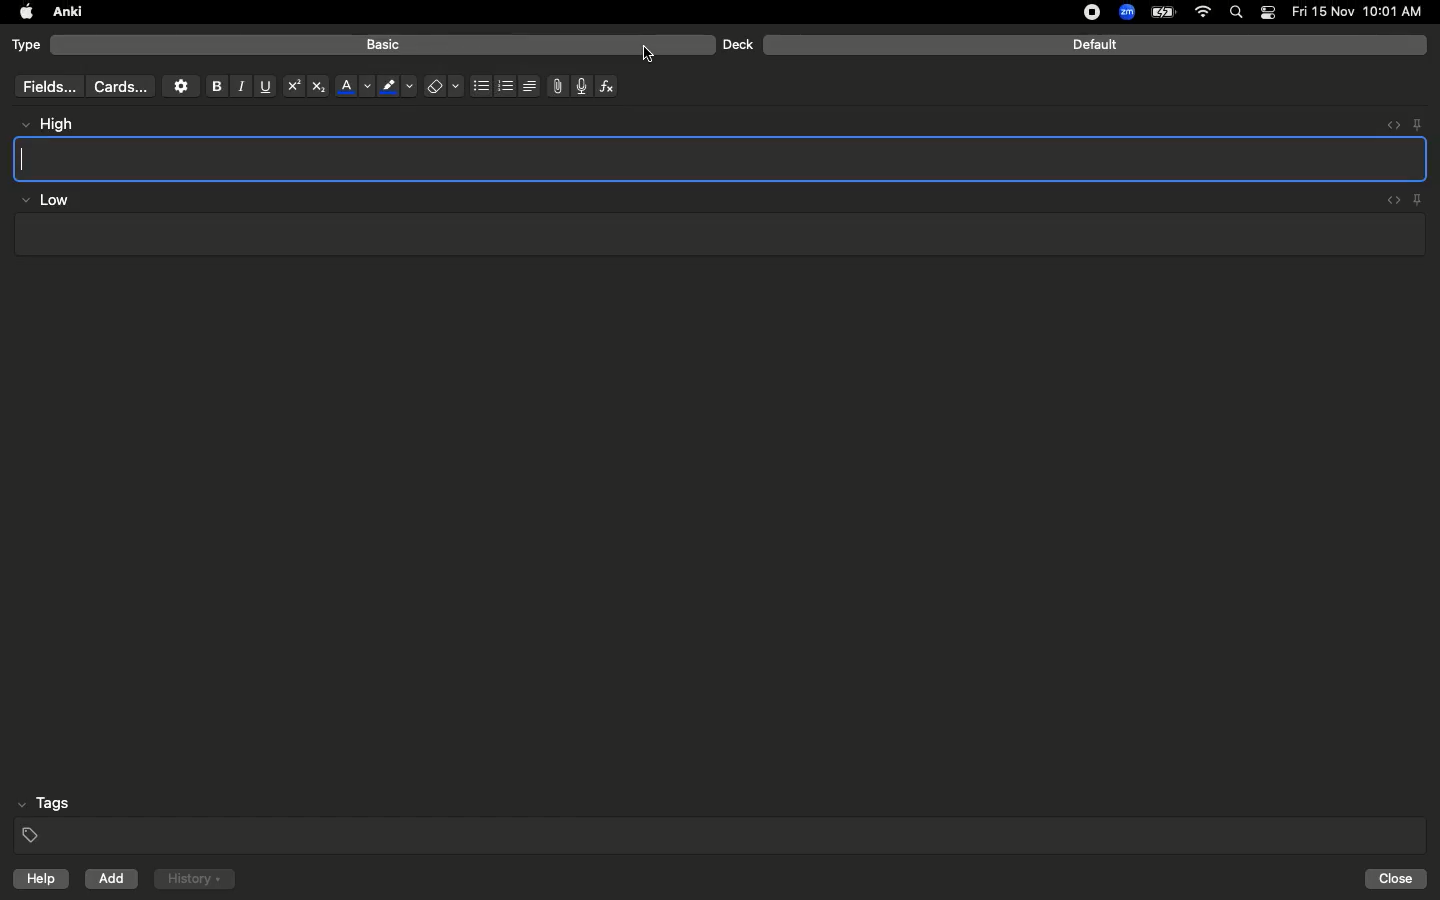 Image resolution: width=1440 pixels, height=900 pixels. I want to click on Notification bar, so click(1268, 13).